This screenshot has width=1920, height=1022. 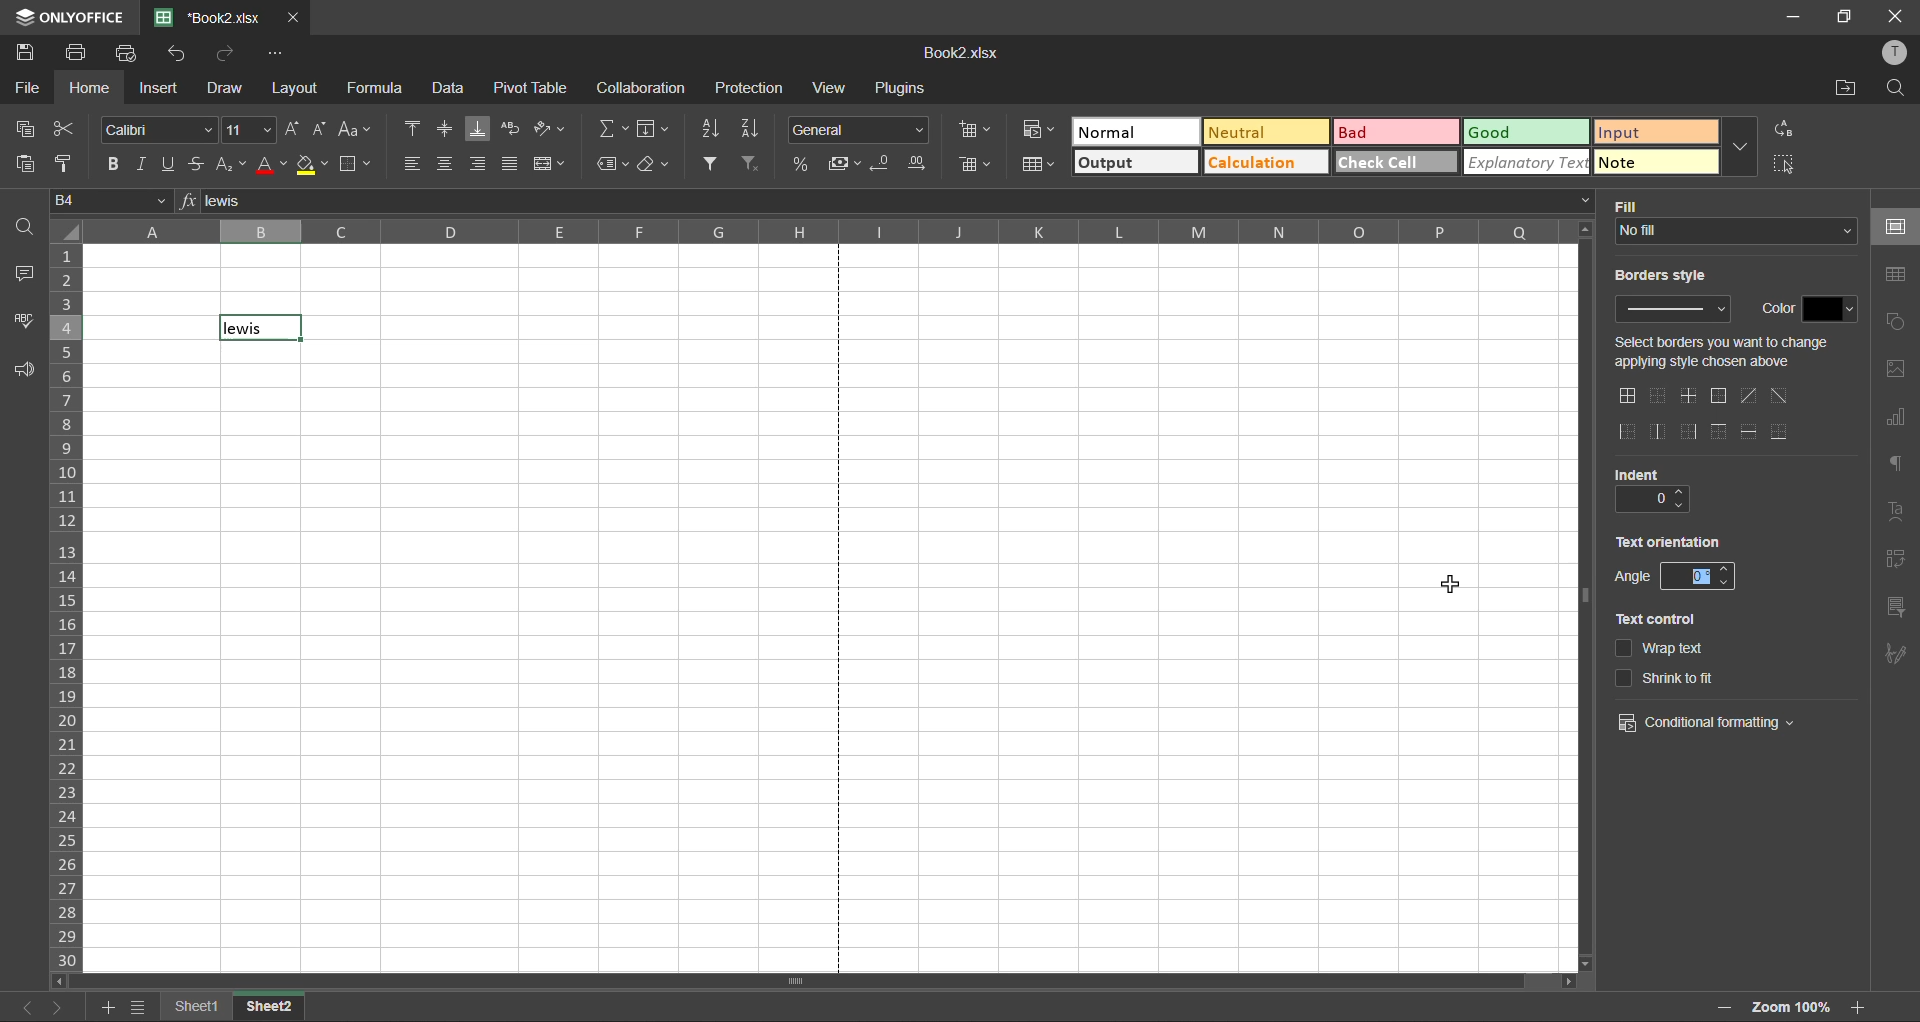 I want to click on named ranges, so click(x=611, y=162).